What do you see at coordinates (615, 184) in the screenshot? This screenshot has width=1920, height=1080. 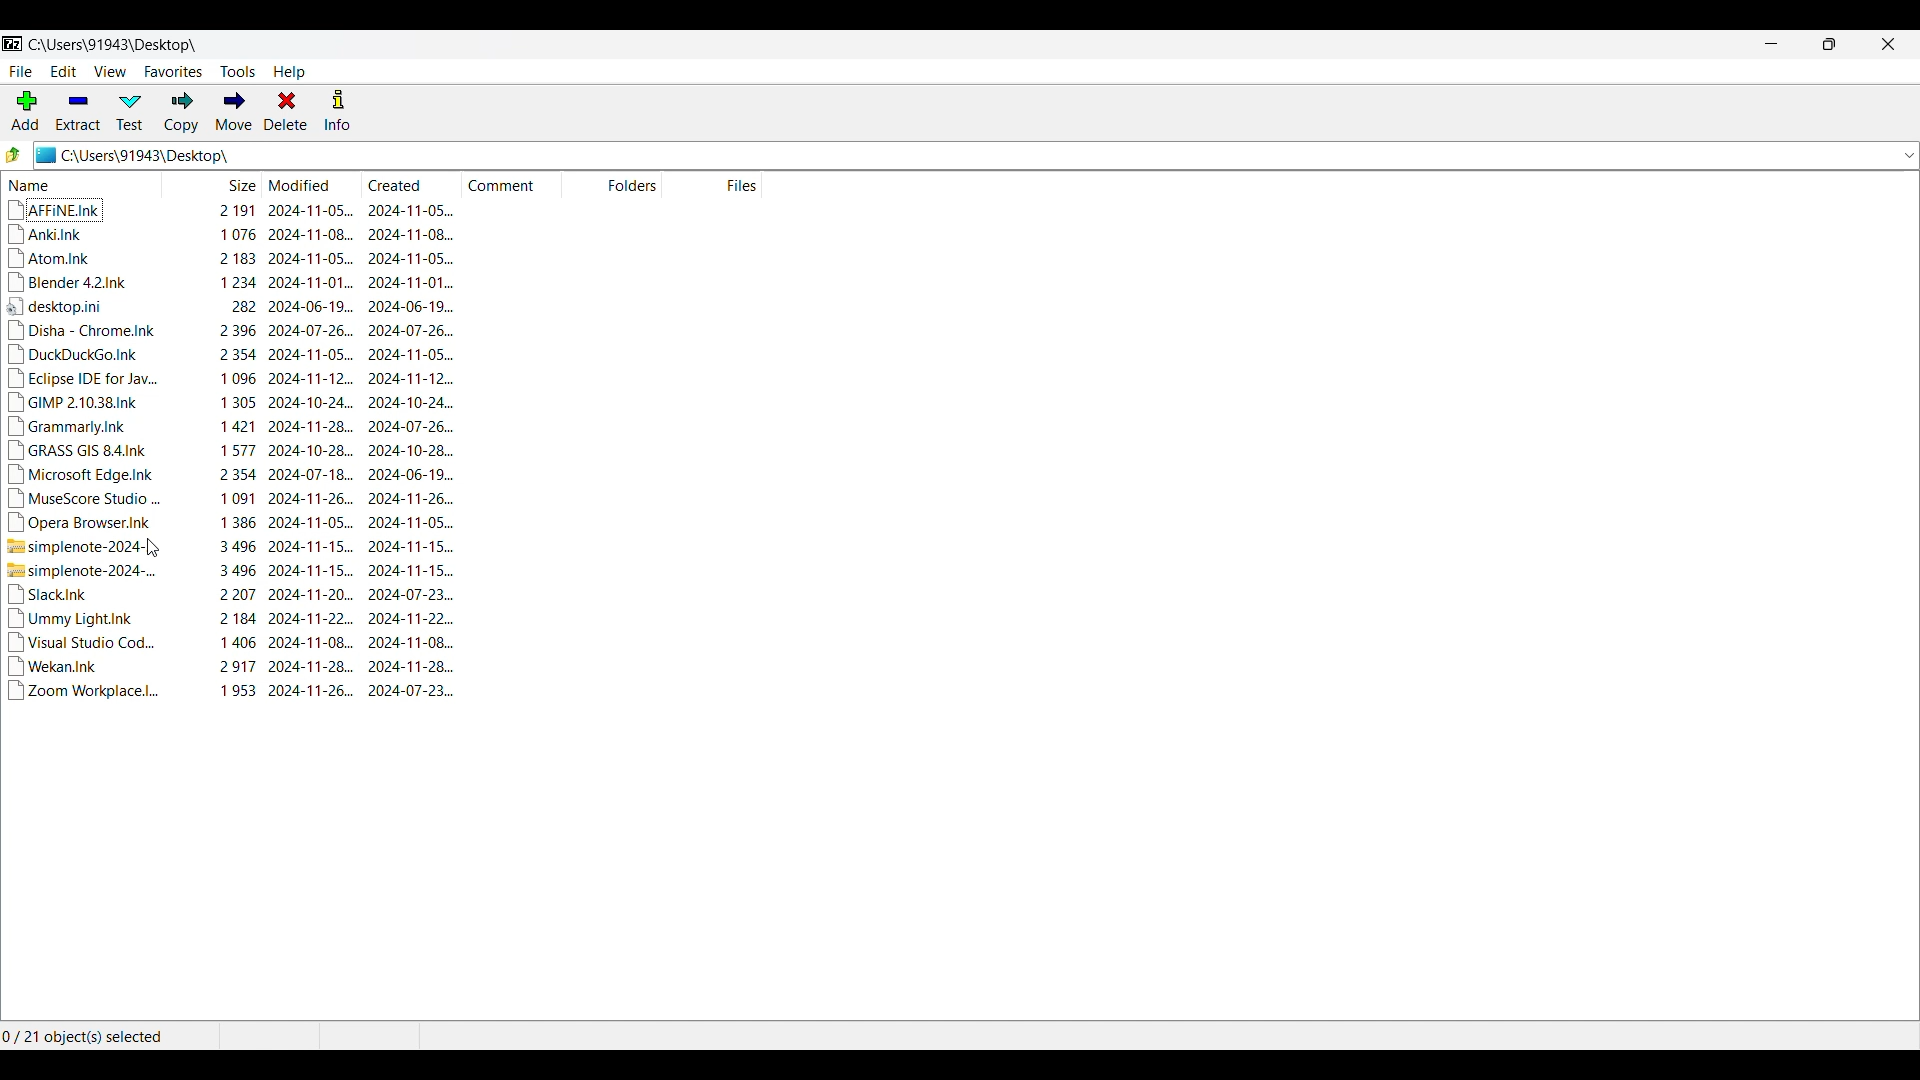 I see `Folders` at bounding box center [615, 184].